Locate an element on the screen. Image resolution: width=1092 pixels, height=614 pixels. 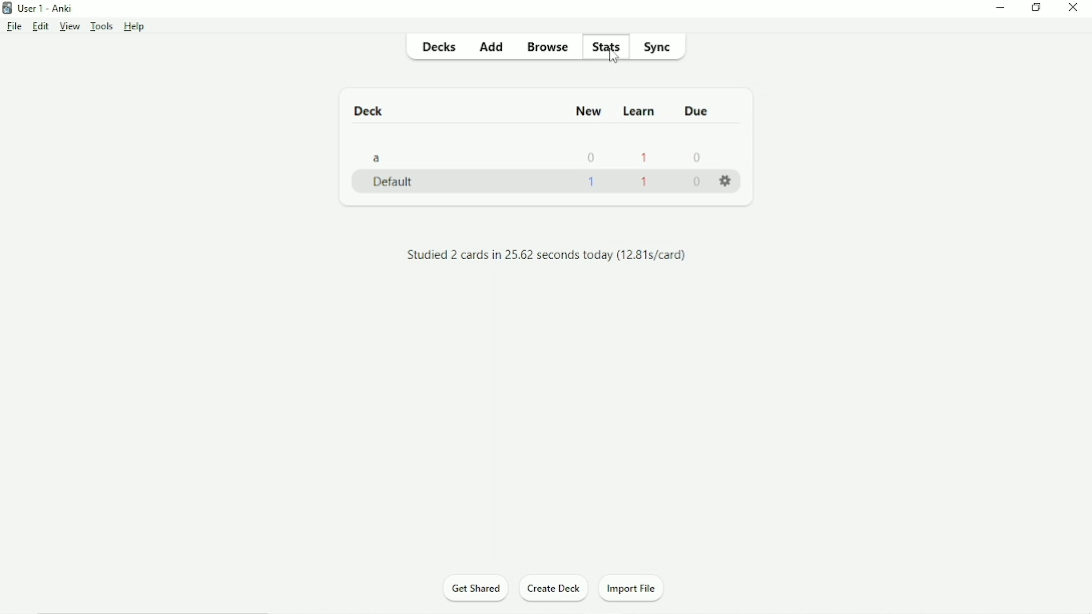
1 is located at coordinates (643, 156).